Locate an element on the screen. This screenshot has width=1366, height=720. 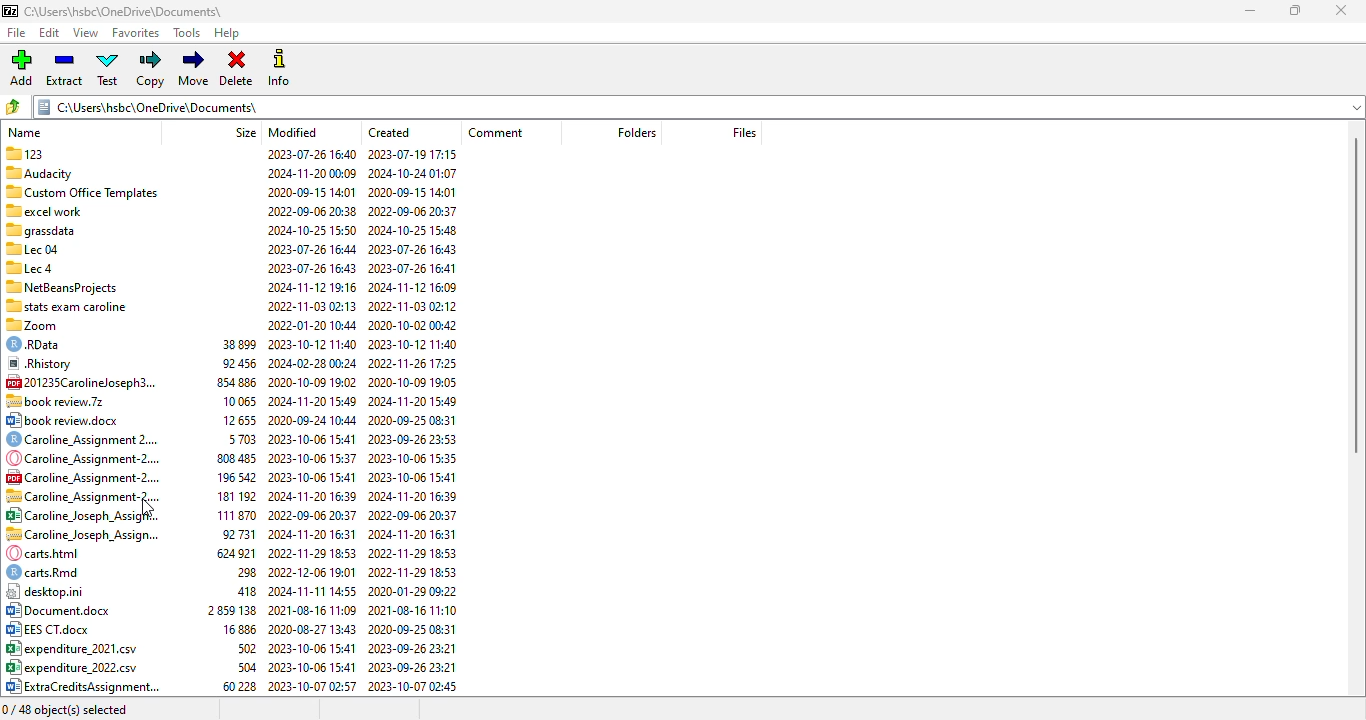
~~. Caroline Joseph Assign... 92731 2024-11-20 16:31 2024-11-20 16:31 is located at coordinates (229, 534).